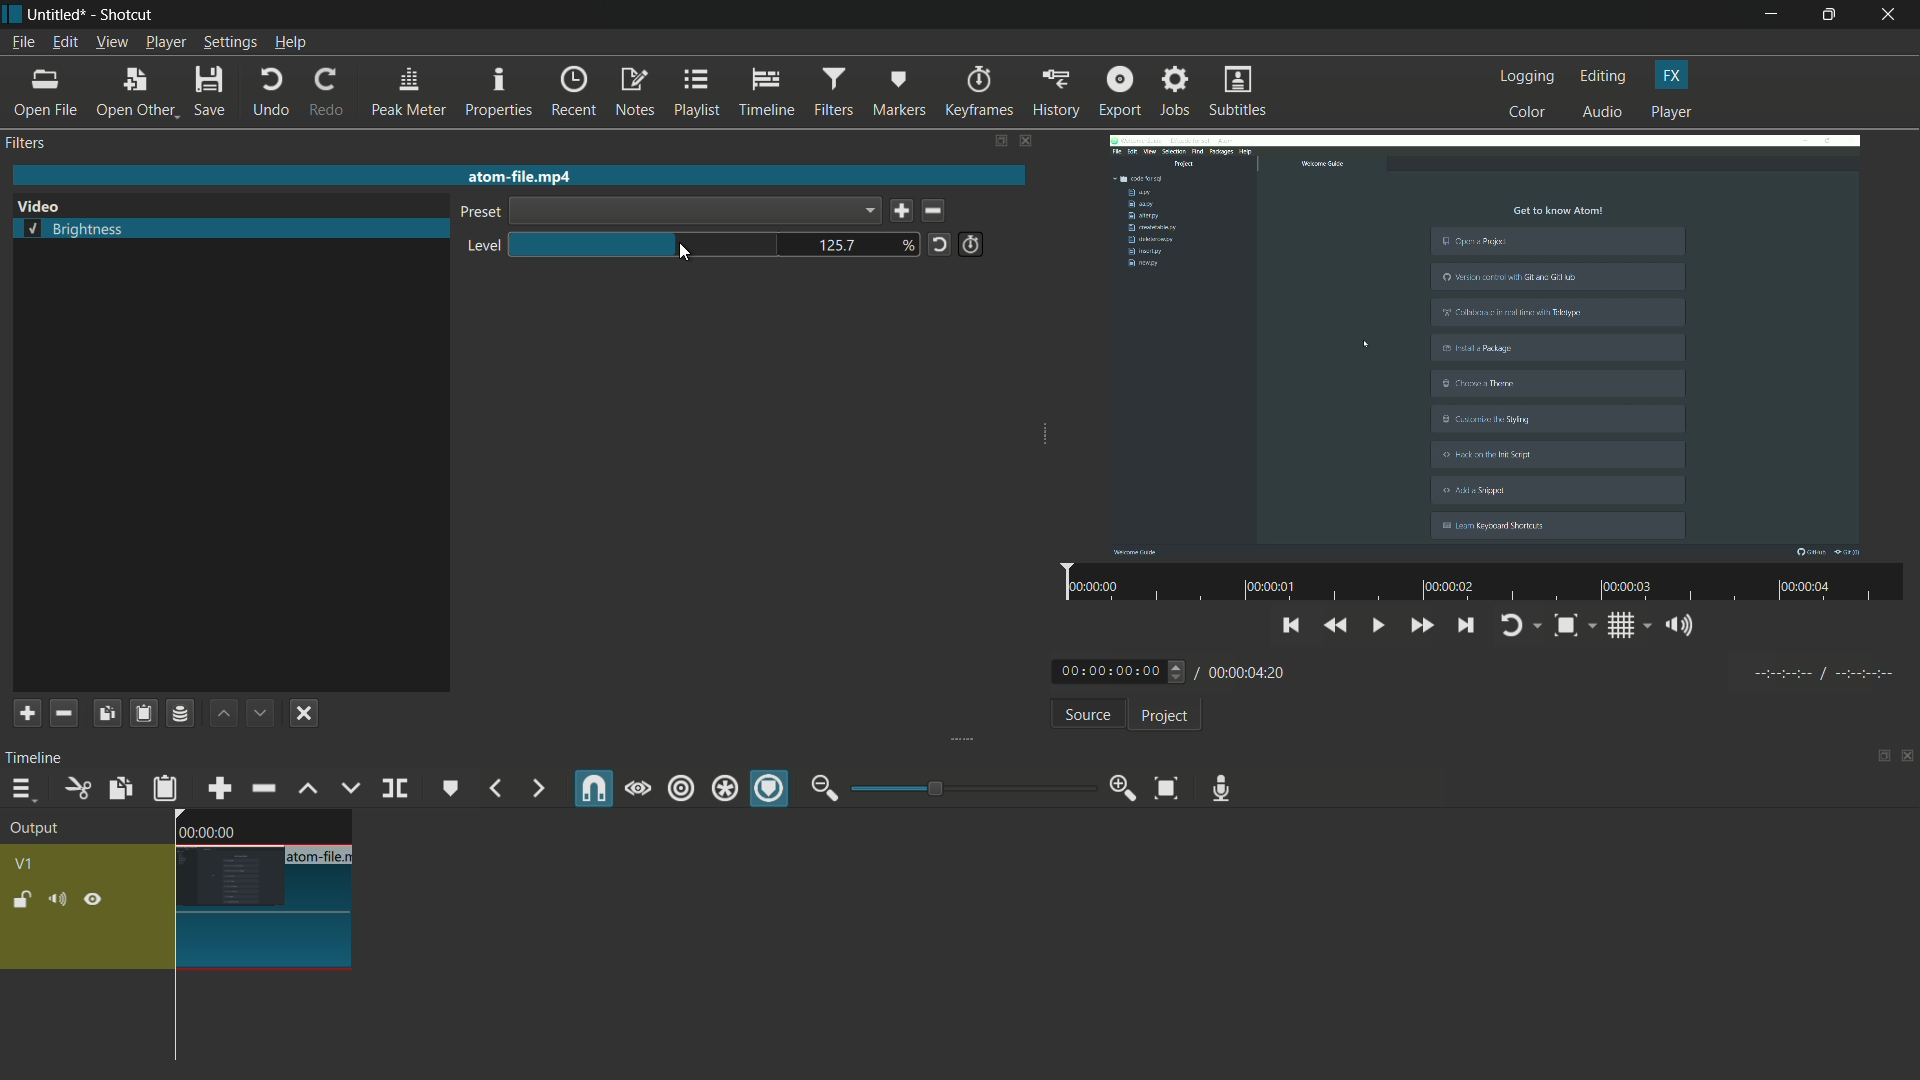 The width and height of the screenshot is (1920, 1080). What do you see at coordinates (1381, 626) in the screenshot?
I see `toggle play/pause` at bounding box center [1381, 626].